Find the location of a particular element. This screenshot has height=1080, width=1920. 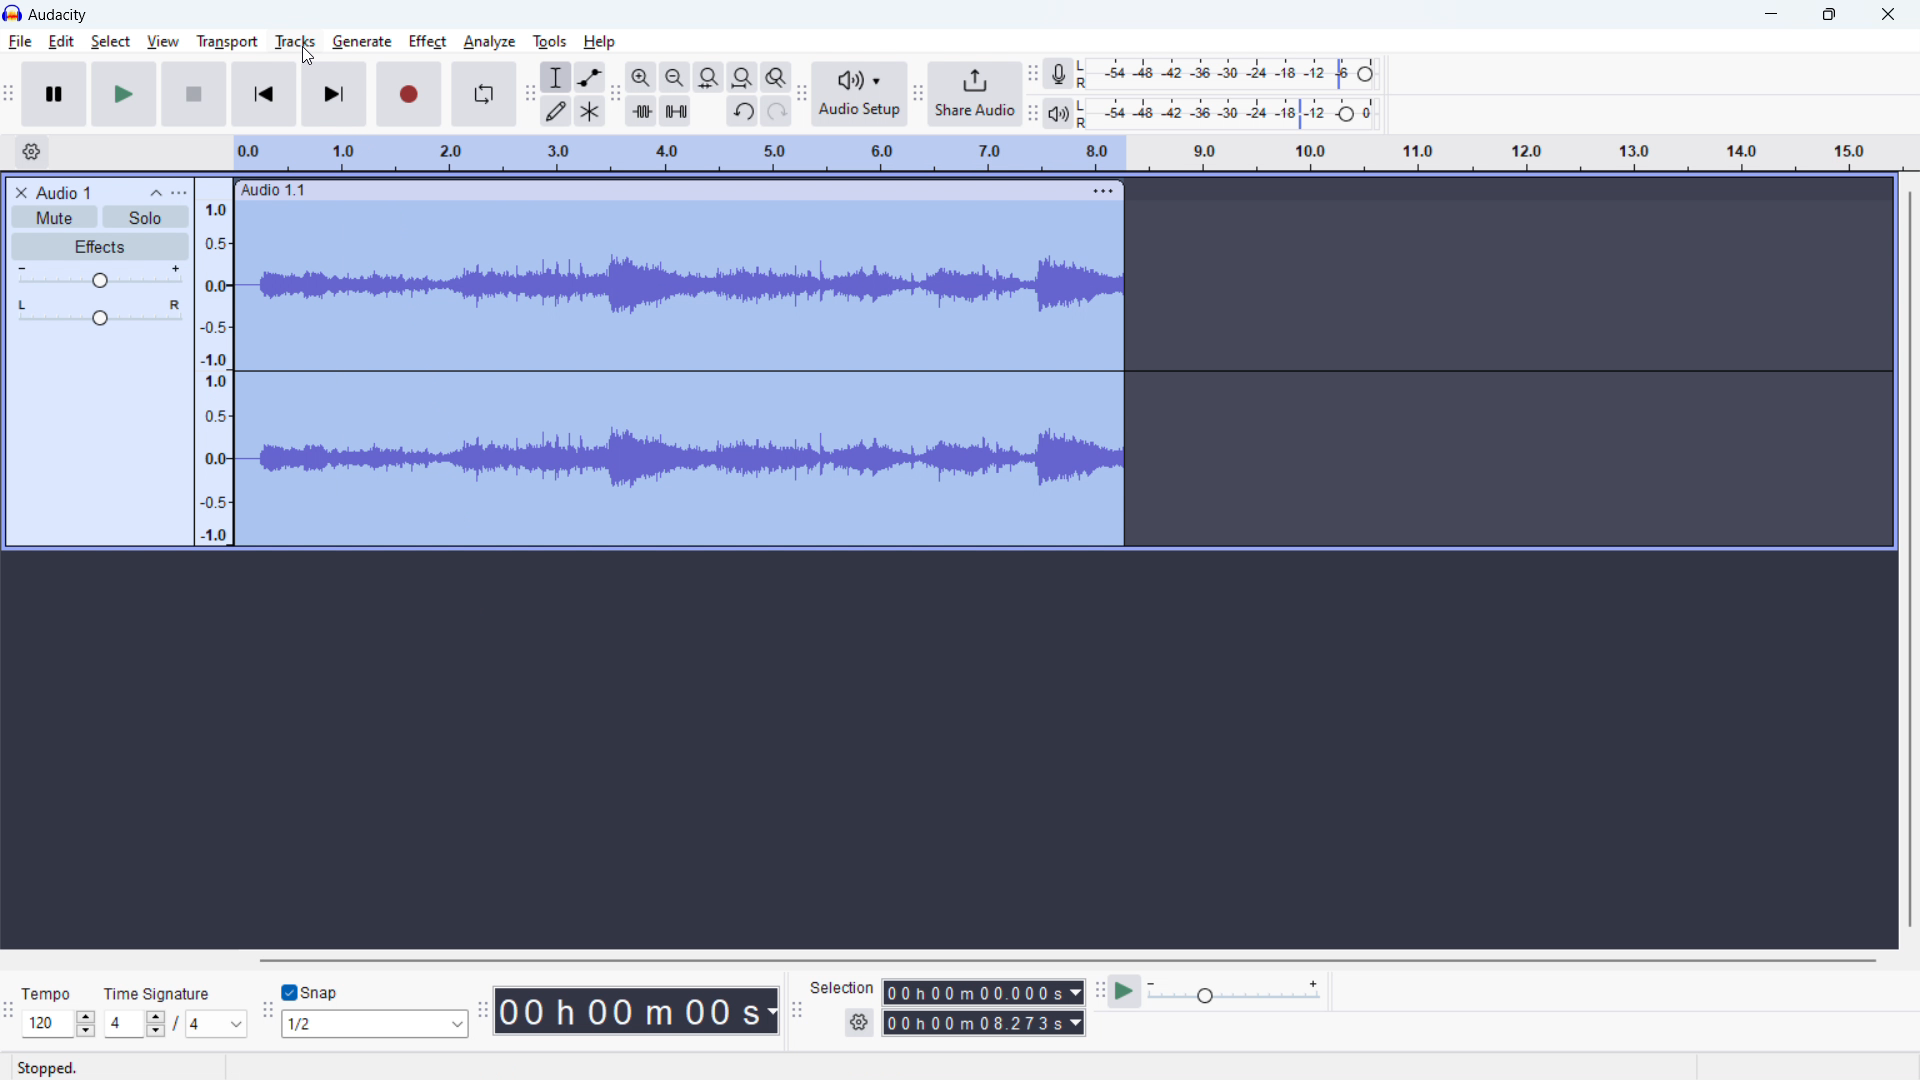

edit is located at coordinates (62, 42).